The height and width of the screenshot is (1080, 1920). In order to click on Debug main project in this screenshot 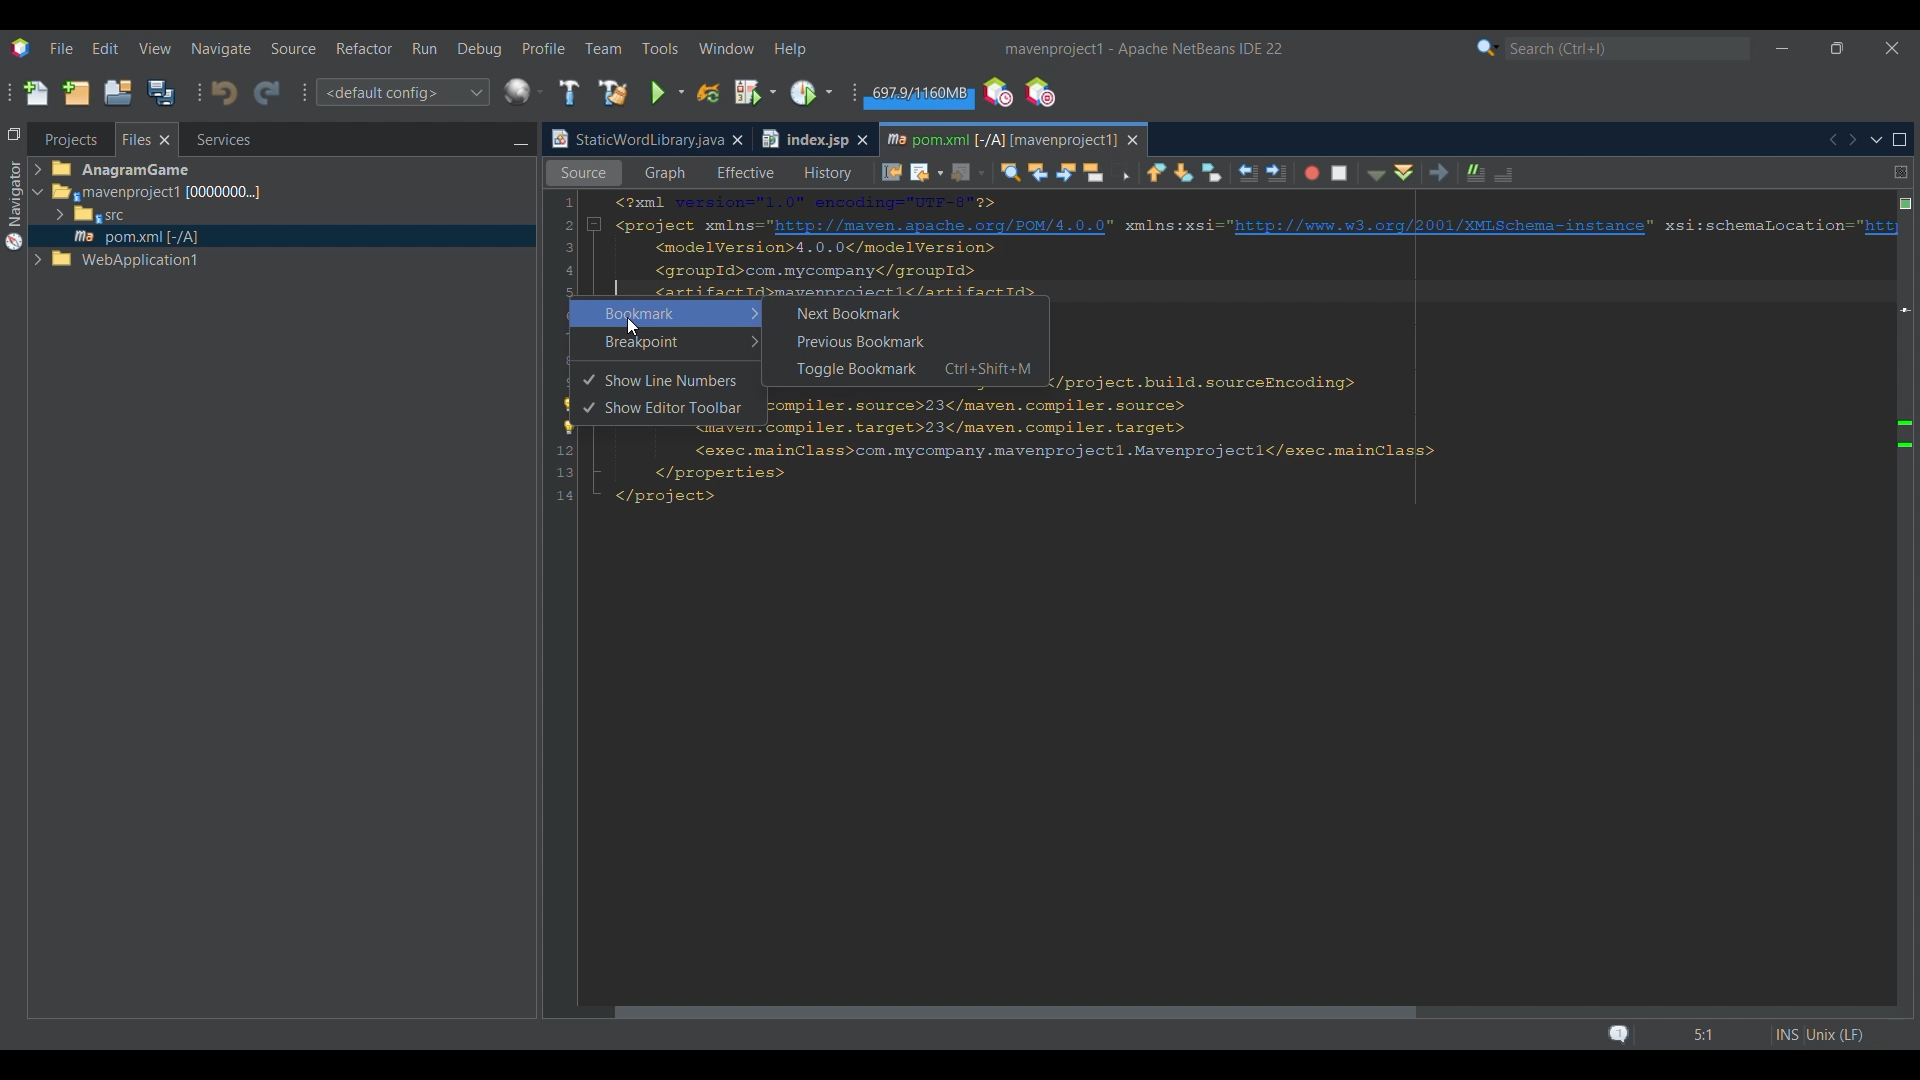, I will do `click(755, 92)`.